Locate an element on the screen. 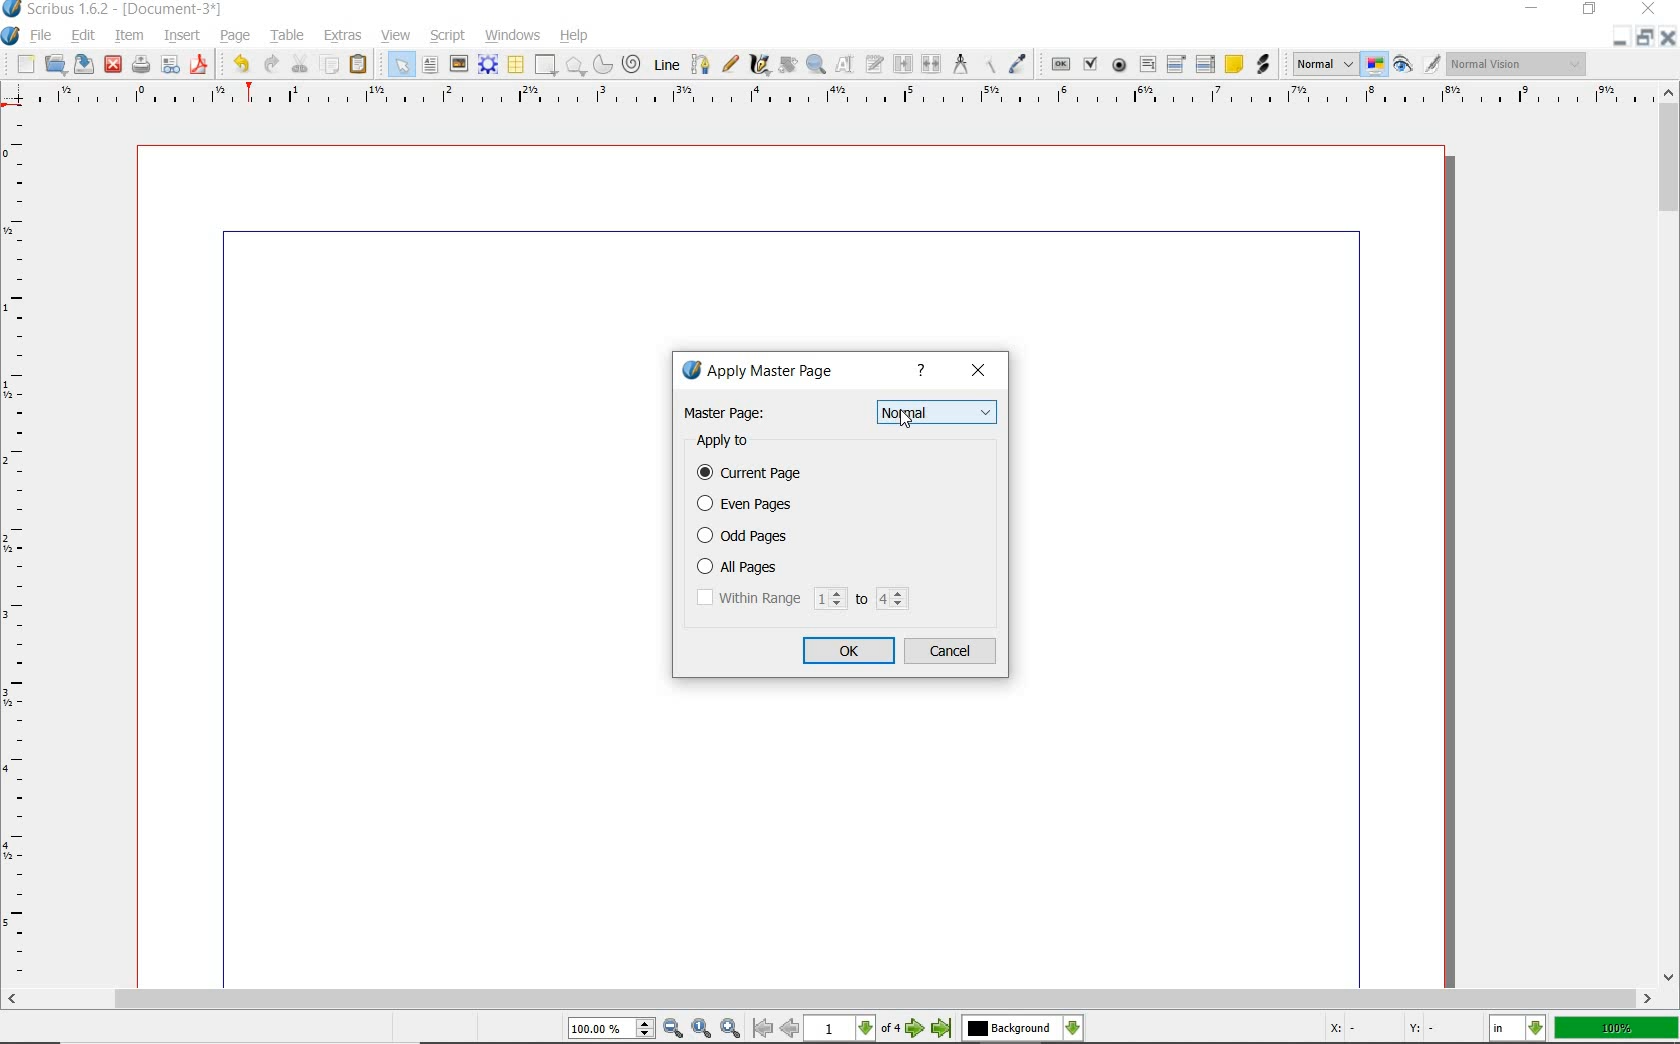 Image resolution: width=1680 pixels, height=1044 pixels. Bezier curve is located at coordinates (701, 64).